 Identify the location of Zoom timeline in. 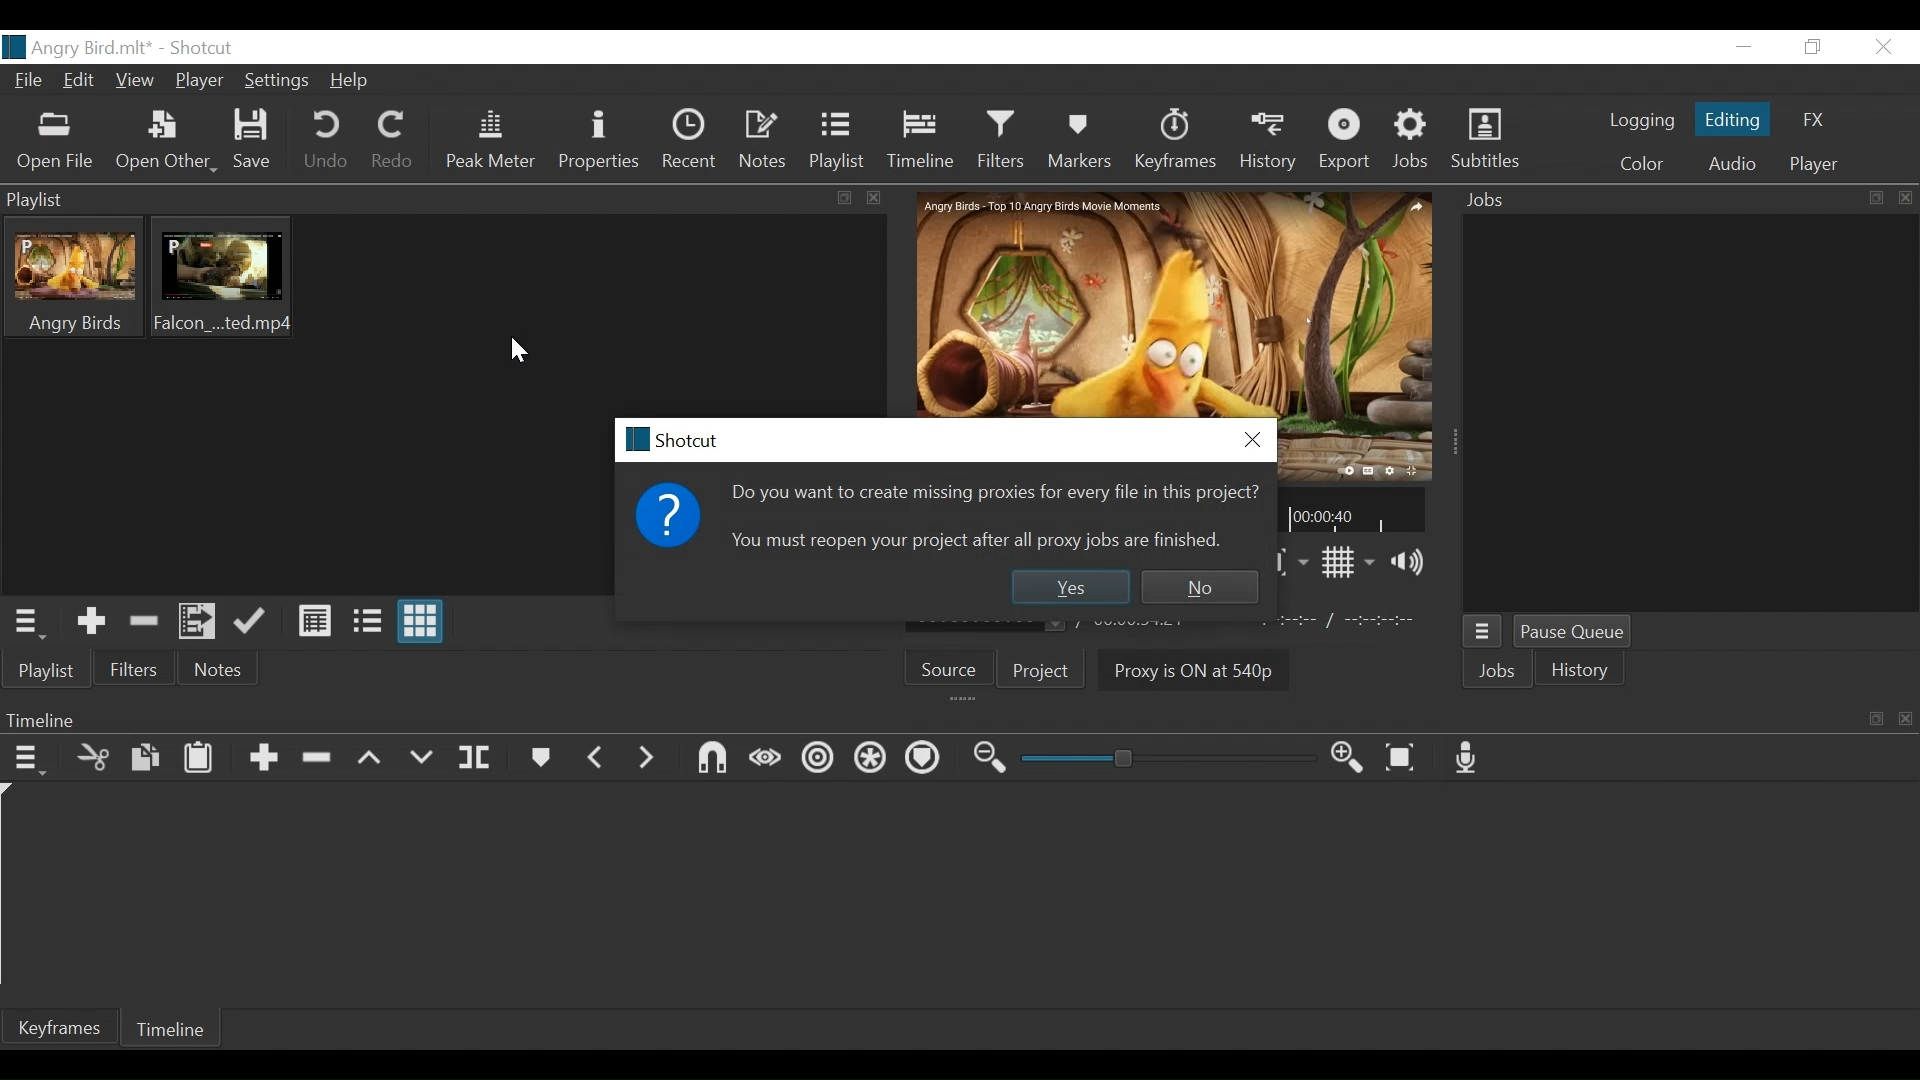
(1342, 757).